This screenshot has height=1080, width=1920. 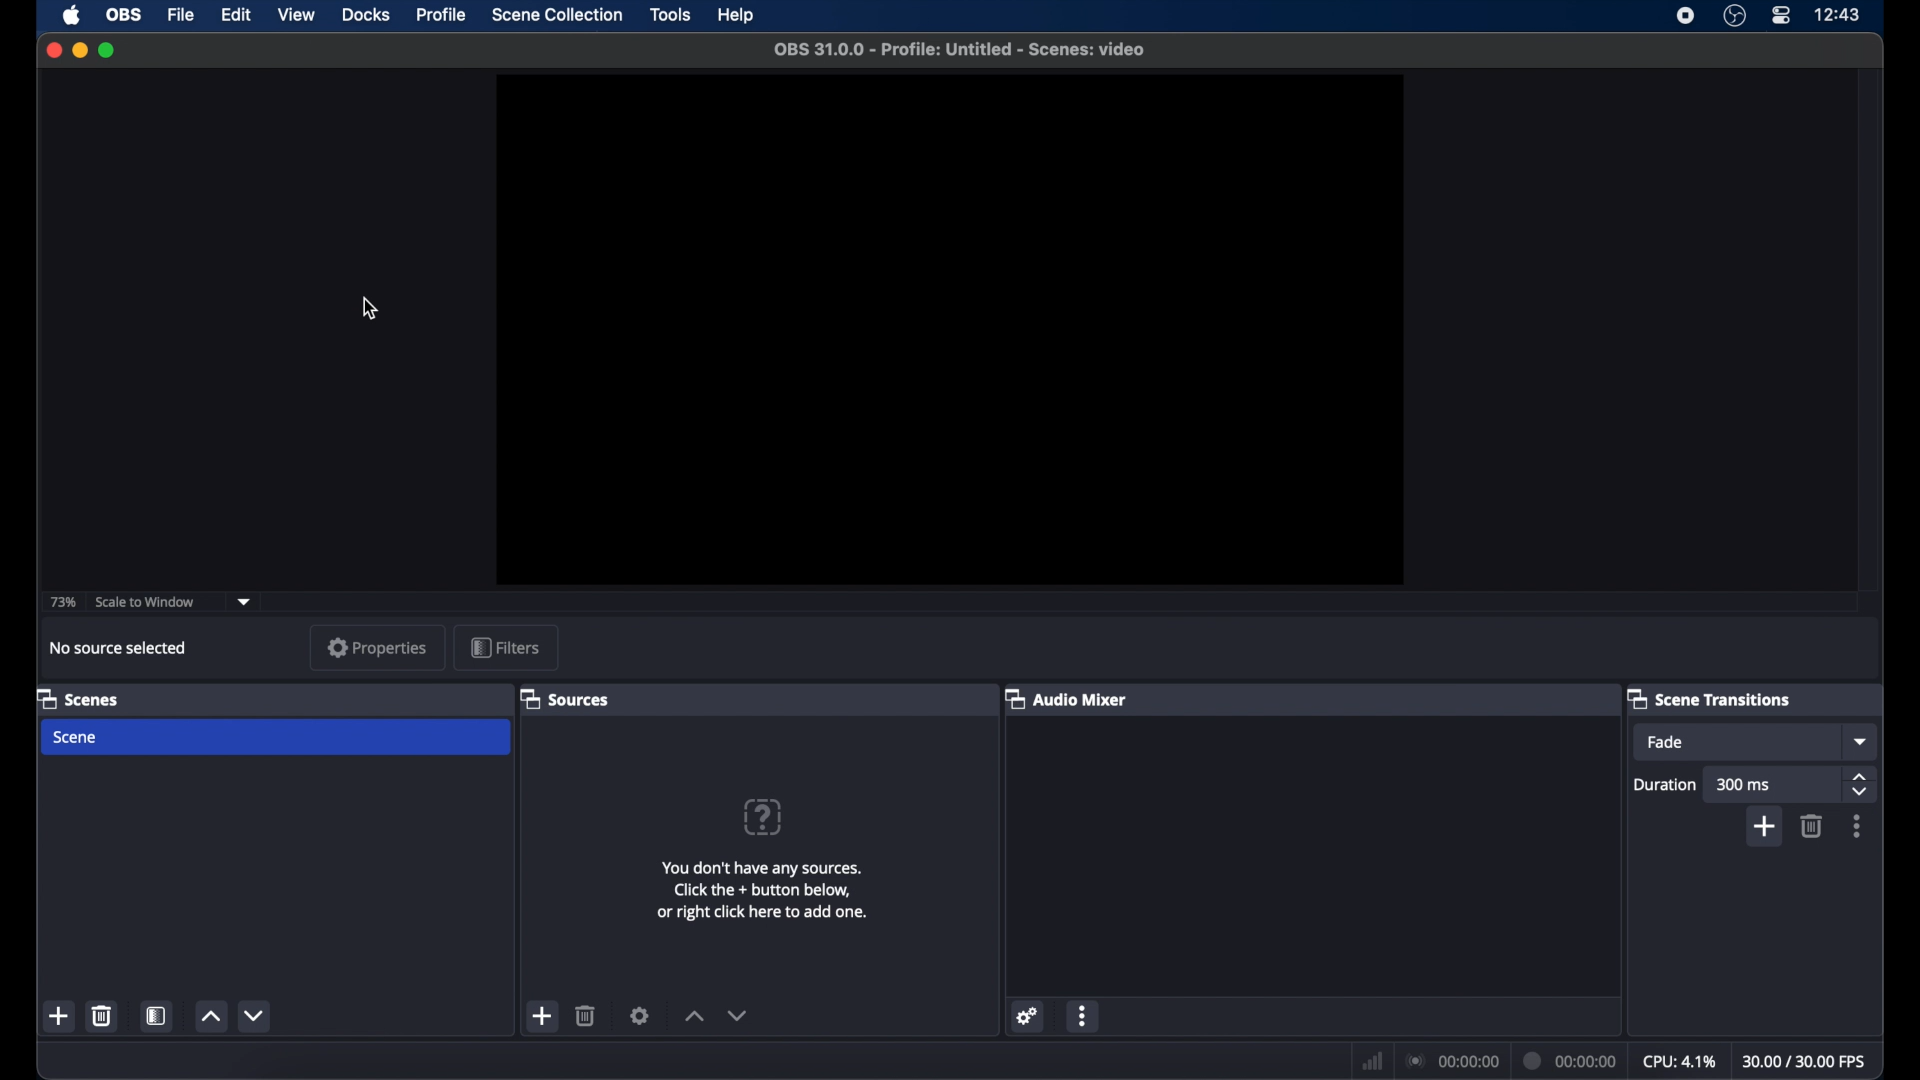 I want to click on view, so click(x=296, y=14).